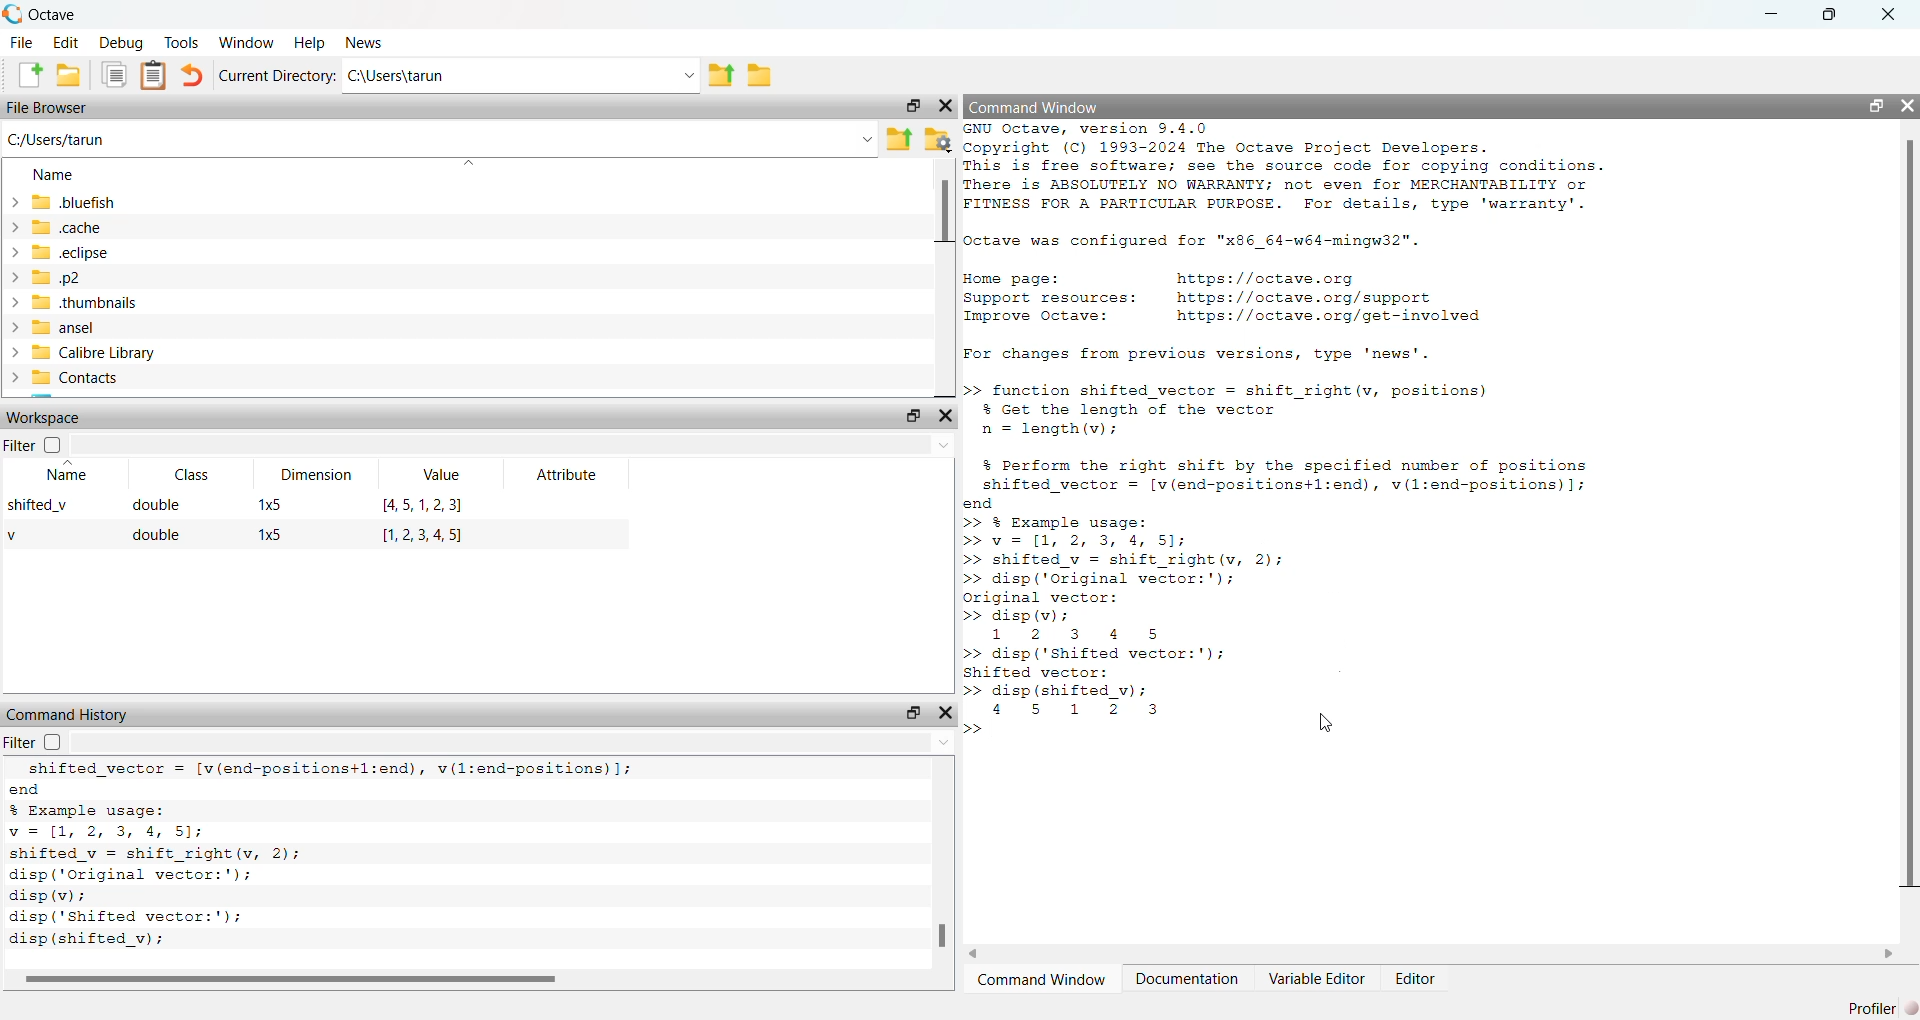 This screenshot has height=1020, width=1920. What do you see at coordinates (278, 76) in the screenshot?
I see `current directory` at bounding box center [278, 76].